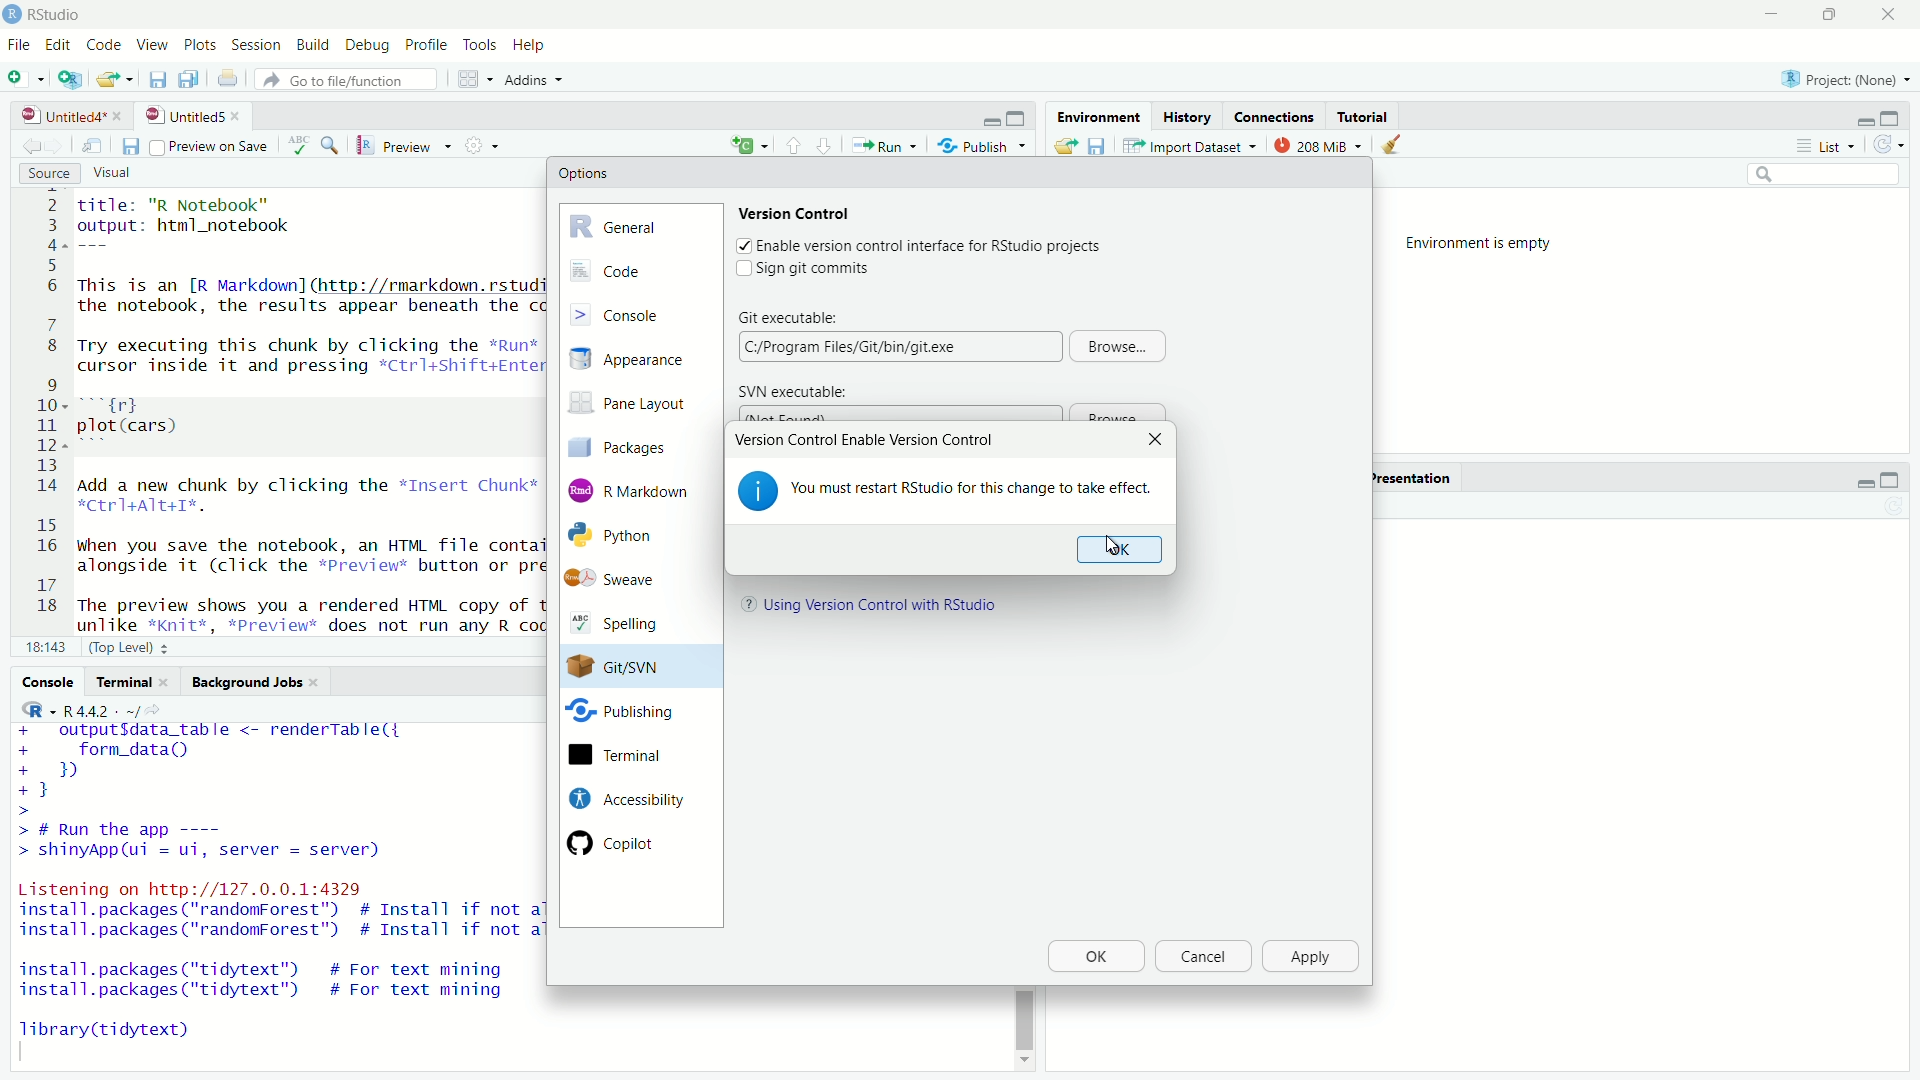 This screenshot has width=1920, height=1080. What do you see at coordinates (1486, 244) in the screenshot?
I see `Environment is empty` at bounding box center [1486, 244].